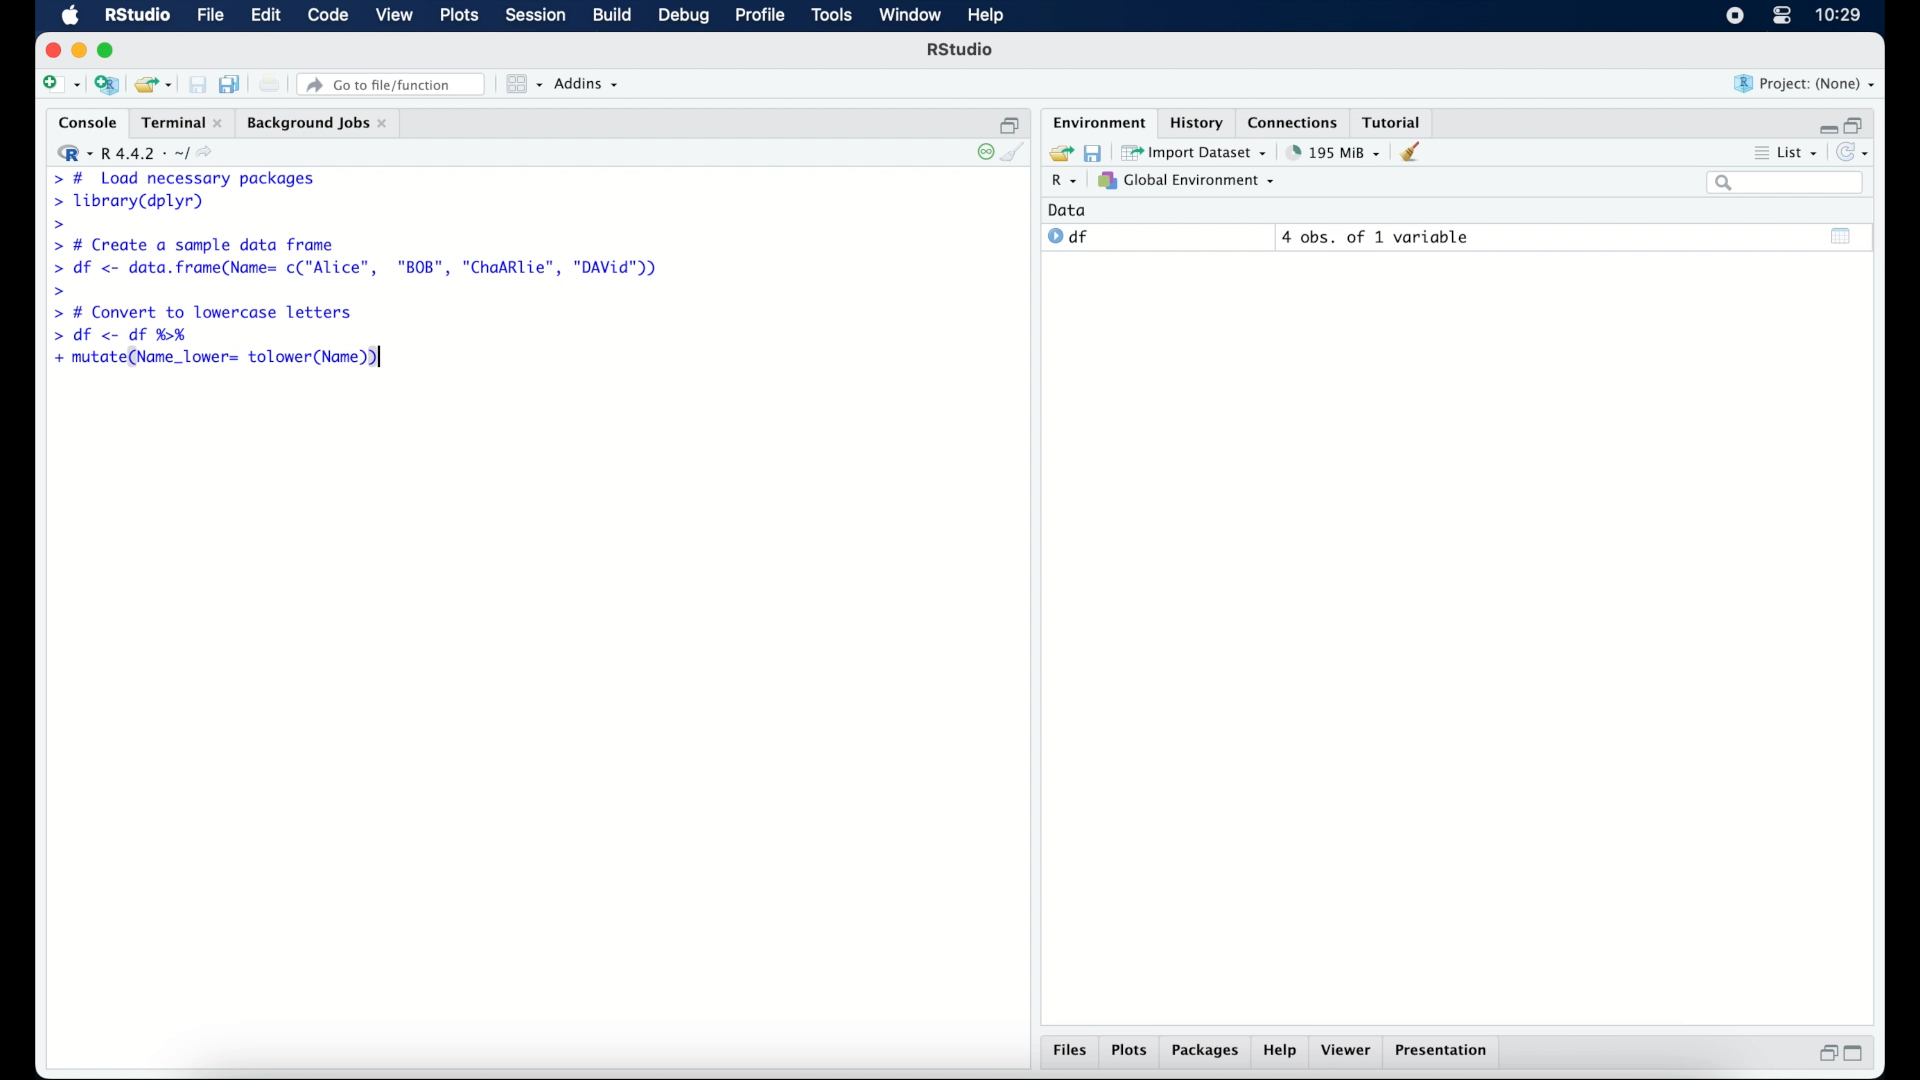 This screenshot has height=1080, width=1920. What do you see at coordinates (395, 17) in the screenshot?
I see `view` at bounding box center [395, 17].